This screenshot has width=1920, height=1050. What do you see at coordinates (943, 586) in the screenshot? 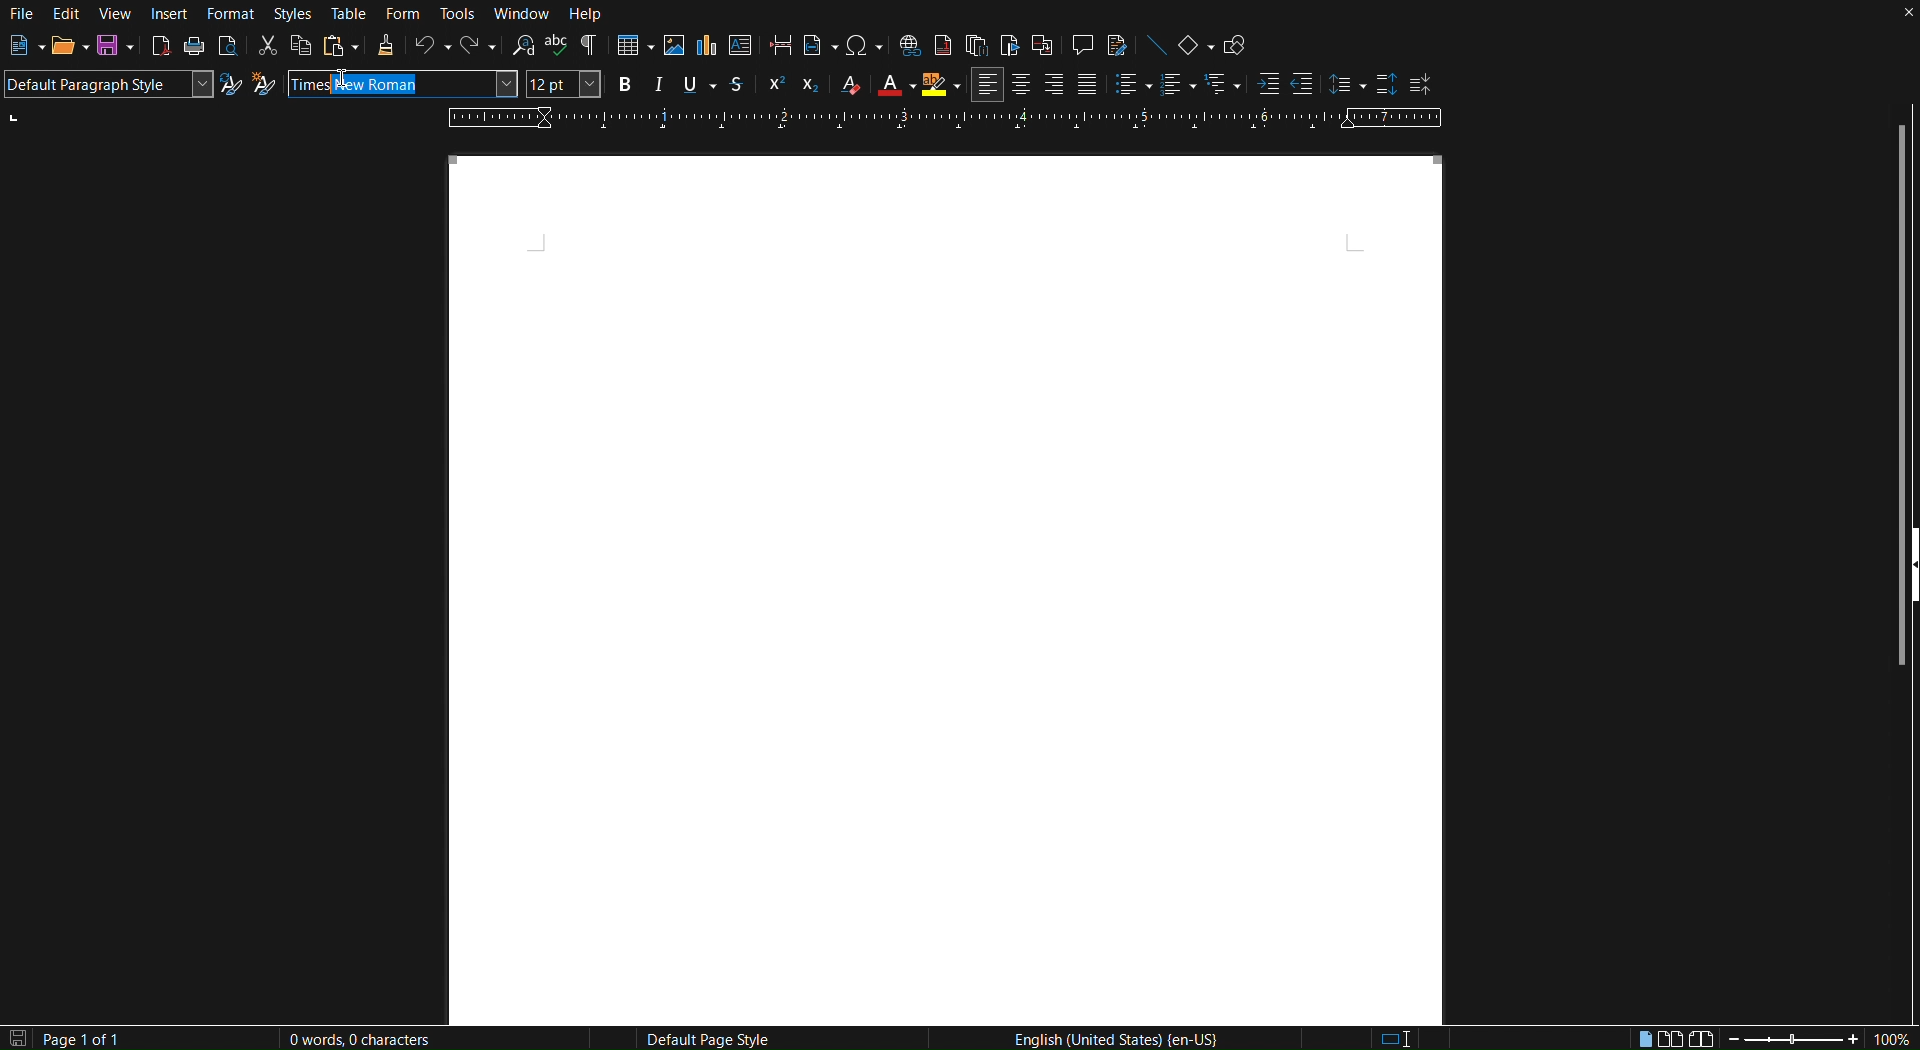
I see `Canvas` at bounding box center [943, 586].